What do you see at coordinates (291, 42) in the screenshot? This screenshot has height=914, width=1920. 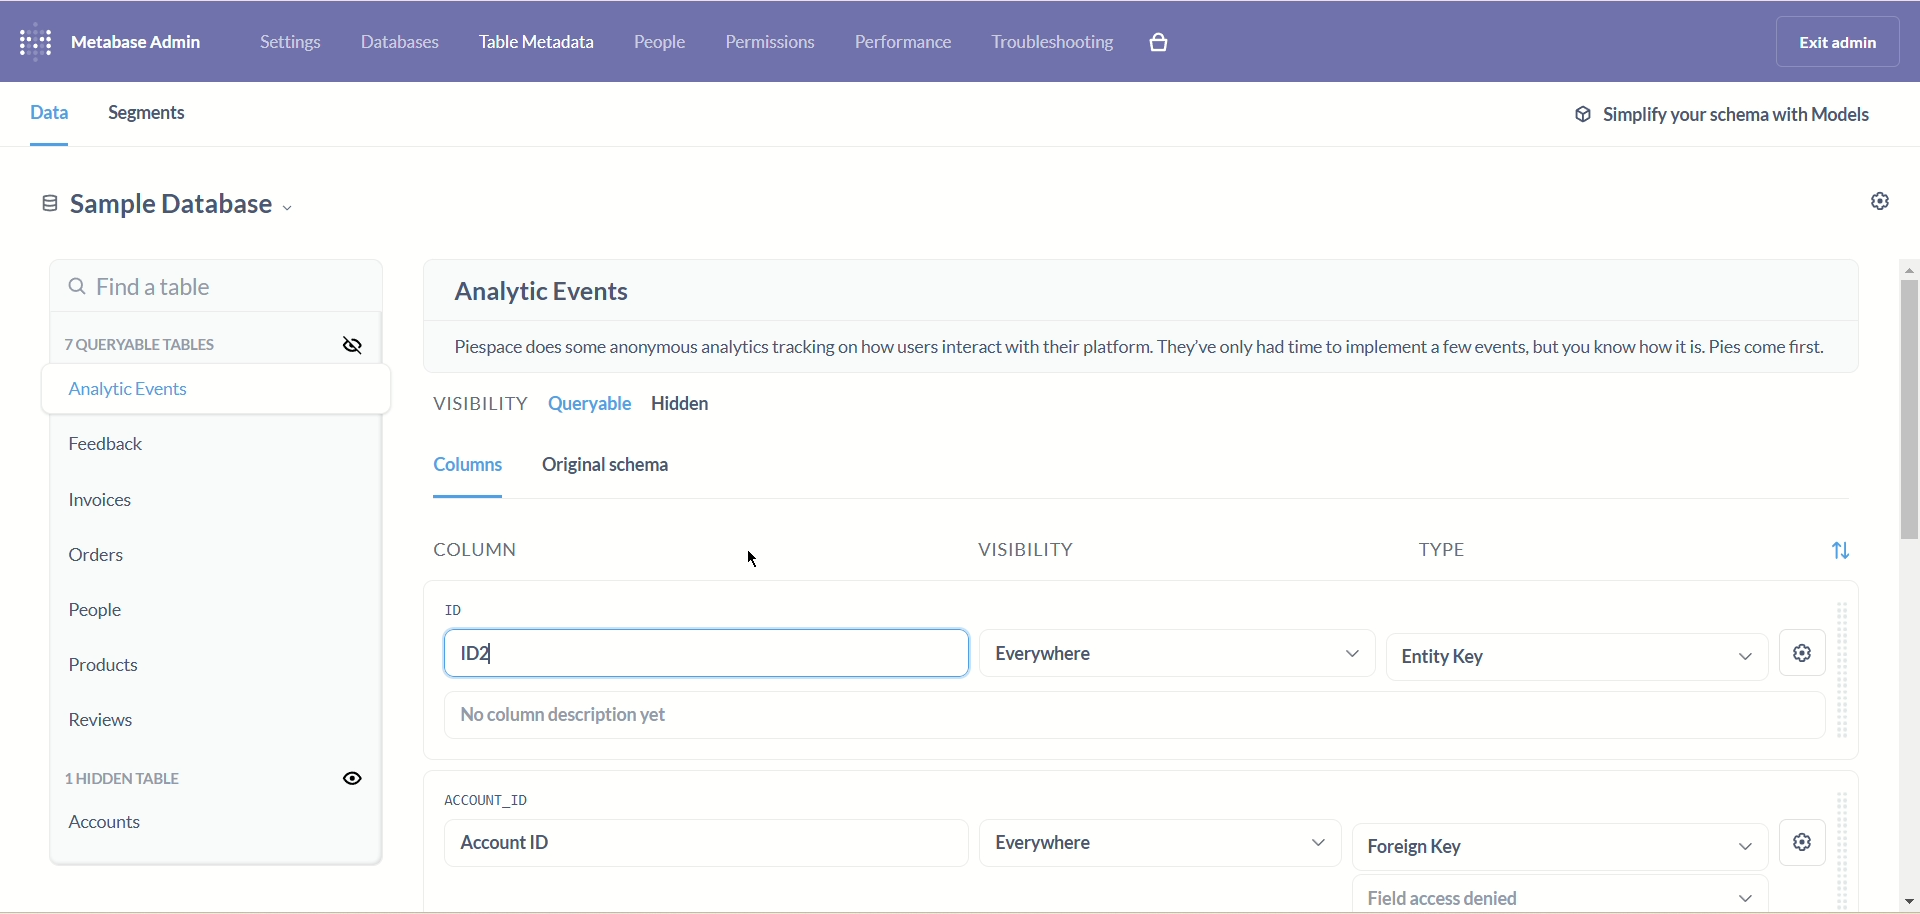 I see `Settings` at bounding box center [291, 42].